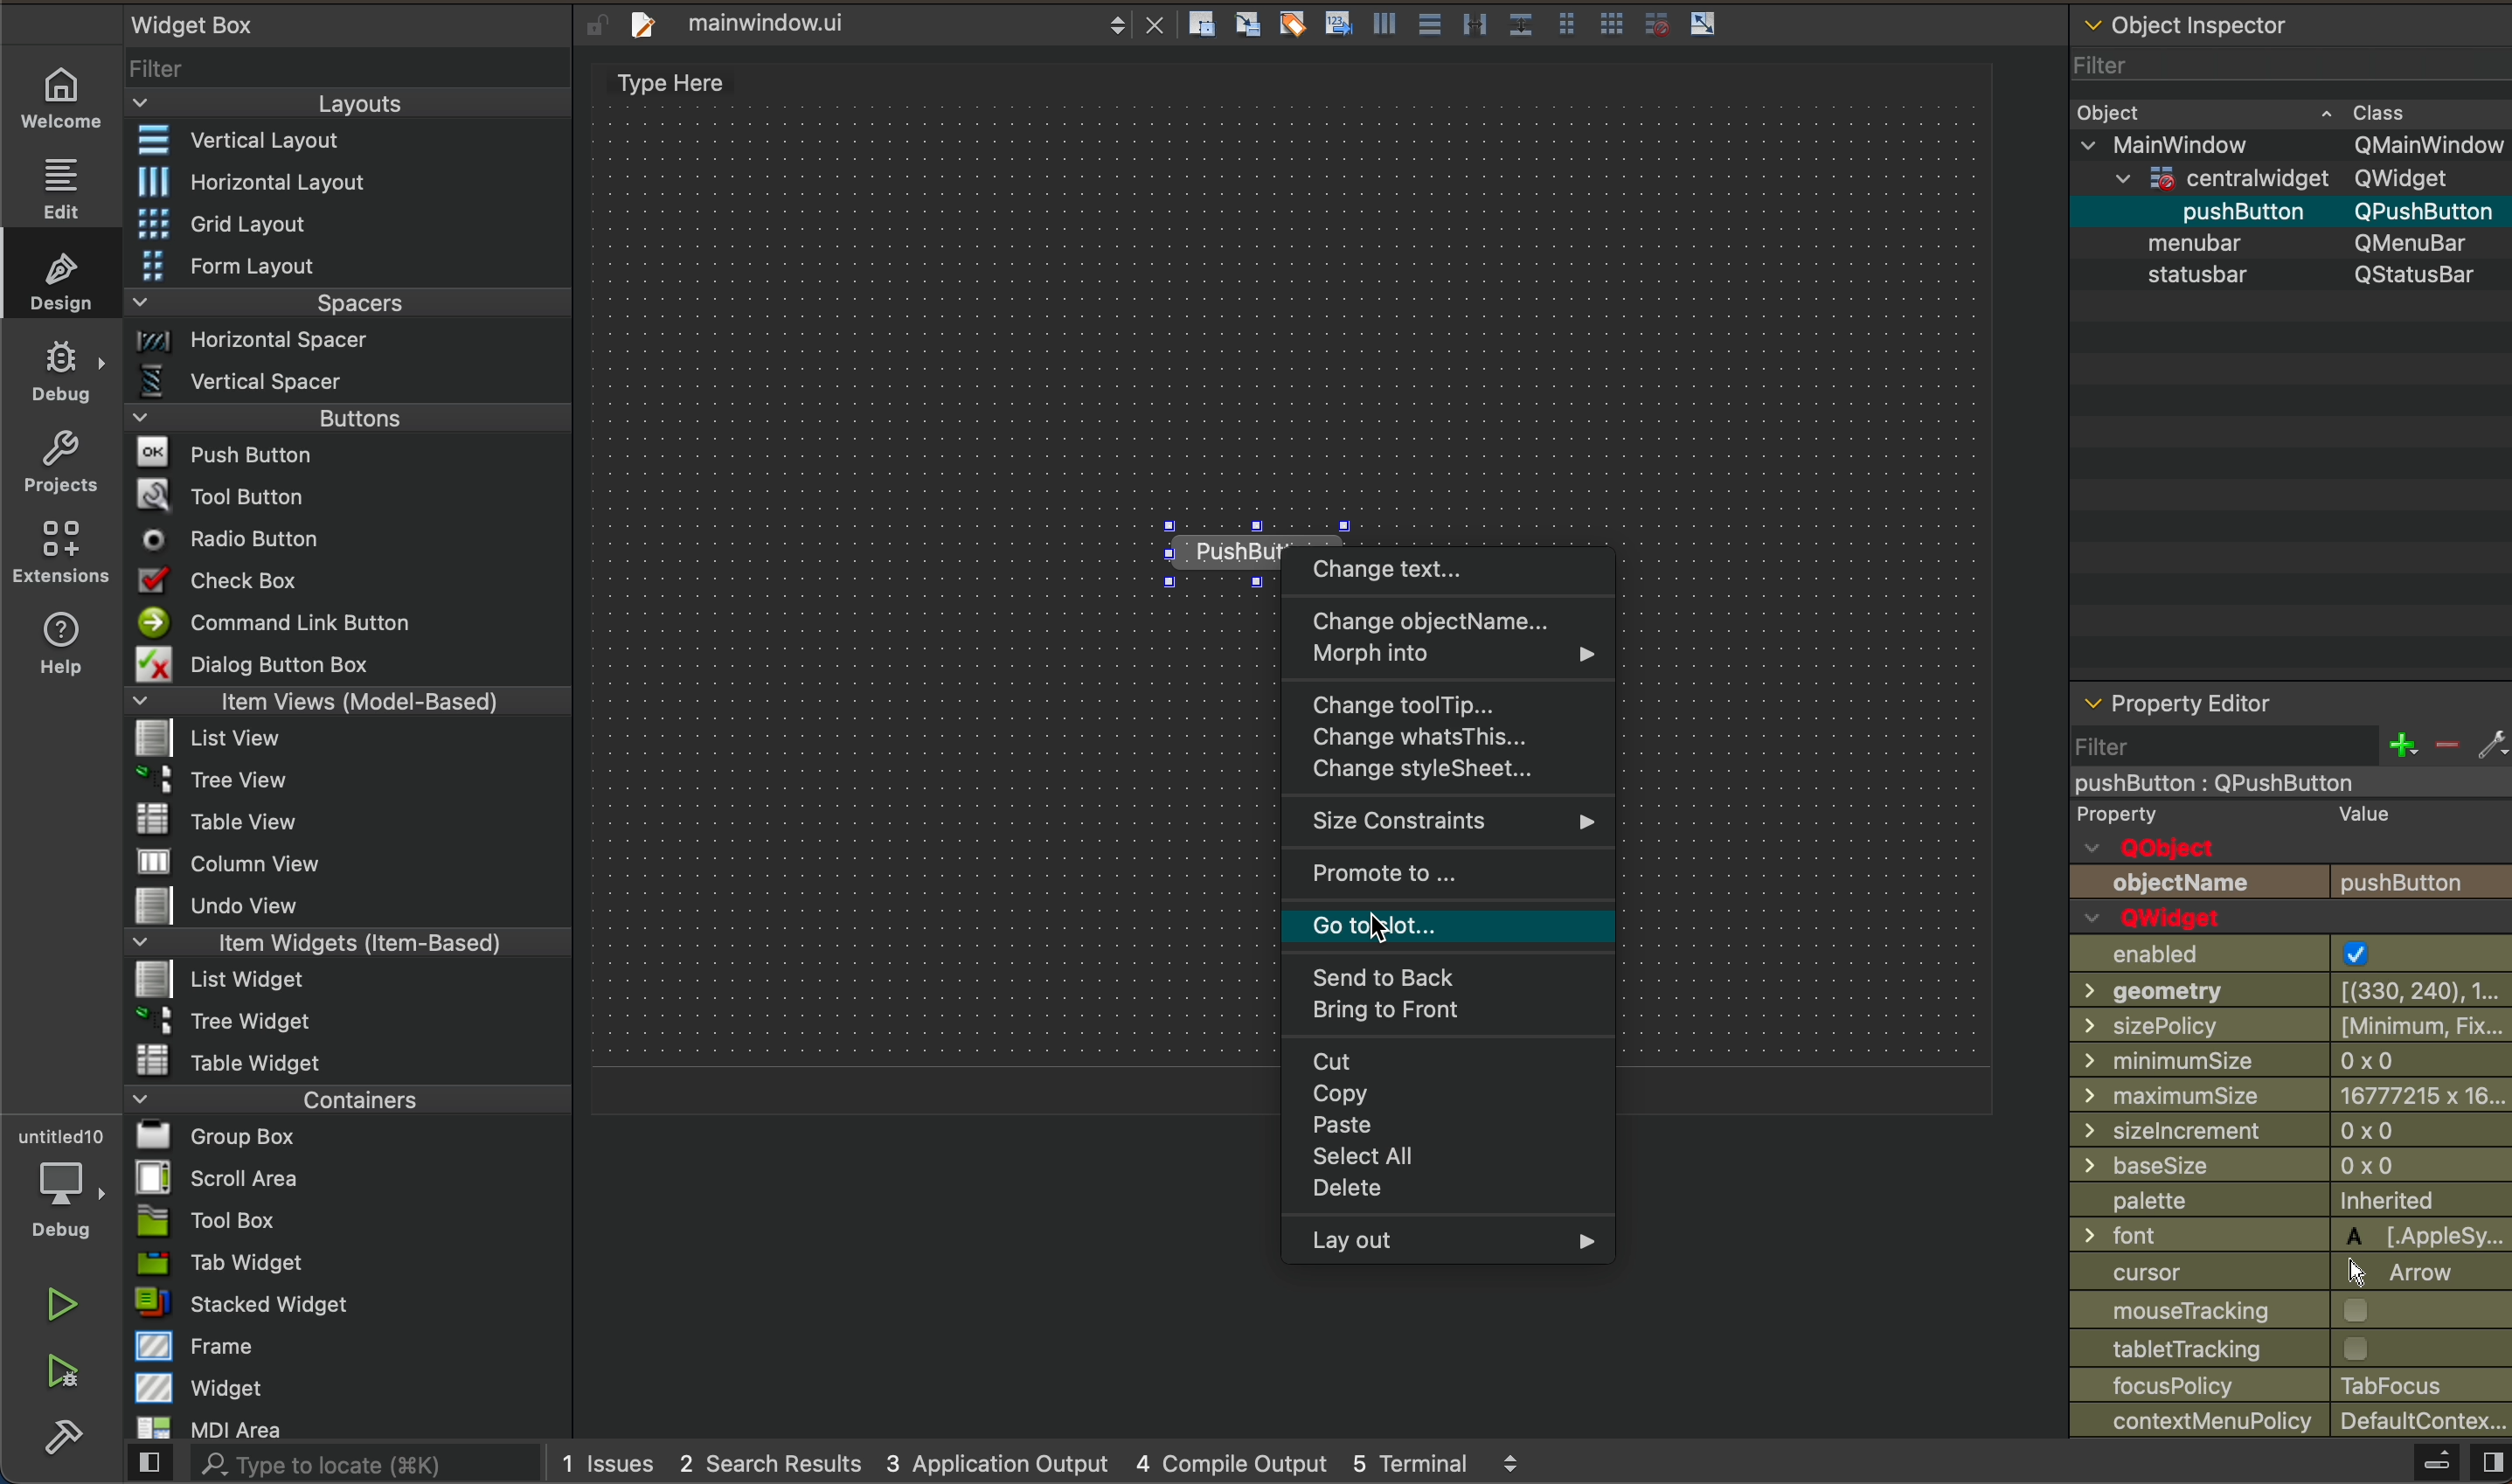 The width and height of the screenshot is (2512, 1484). I want to click on frame, so click(342, 1348).